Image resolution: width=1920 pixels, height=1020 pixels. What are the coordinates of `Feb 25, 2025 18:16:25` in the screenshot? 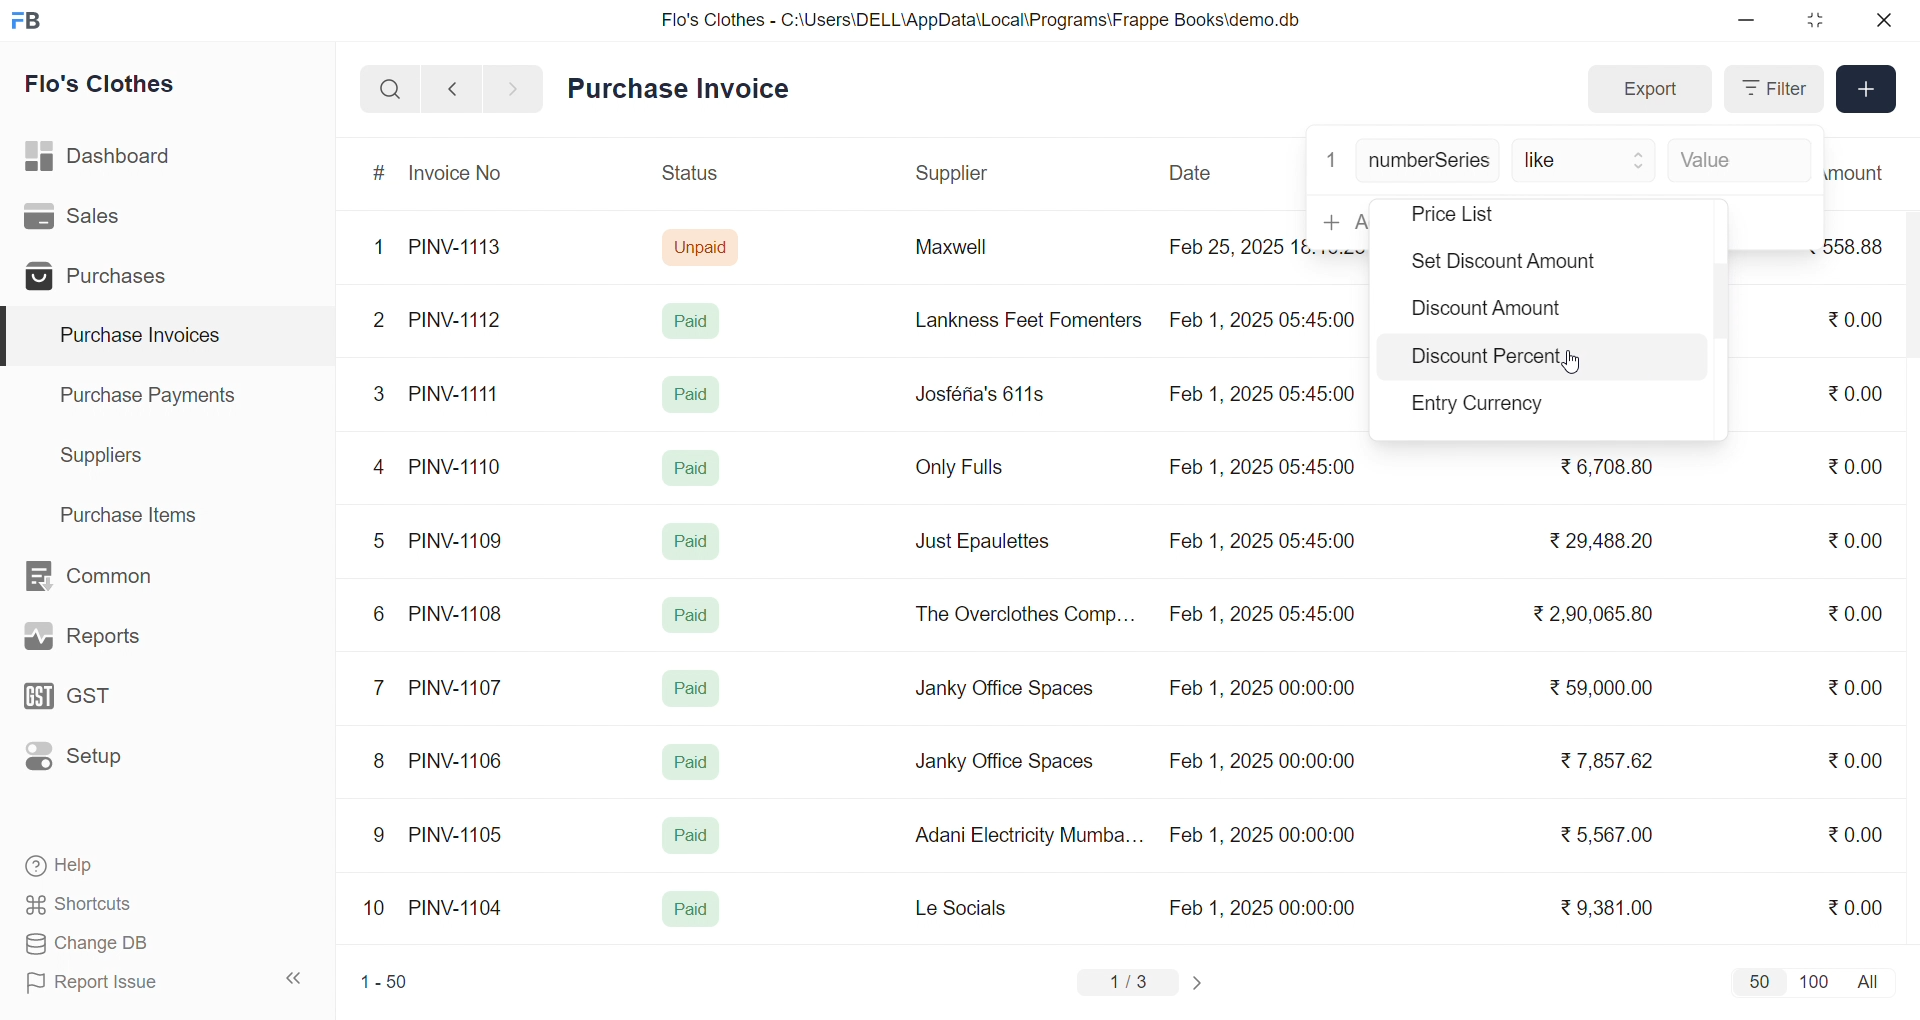 It's located at (1234, 246).